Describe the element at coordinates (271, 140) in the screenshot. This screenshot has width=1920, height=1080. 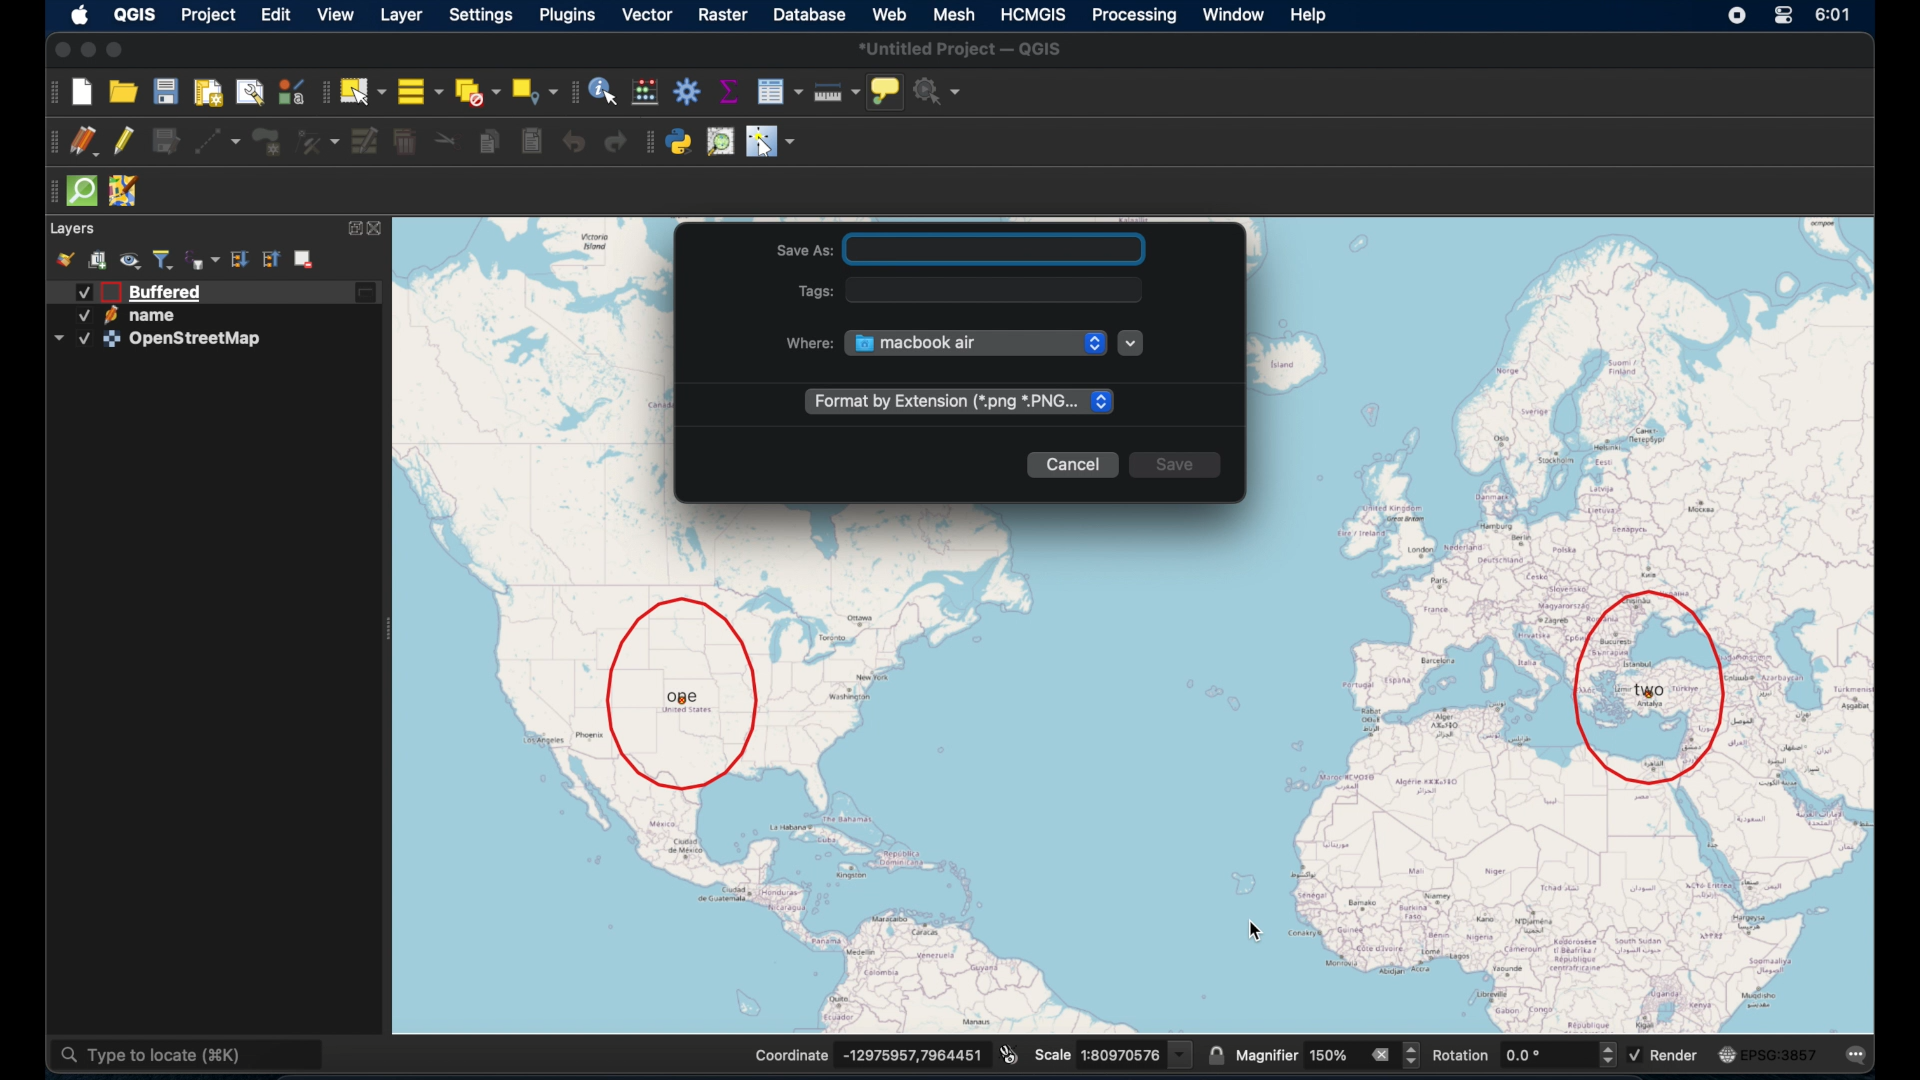
I see `add polygon feature` at that location.